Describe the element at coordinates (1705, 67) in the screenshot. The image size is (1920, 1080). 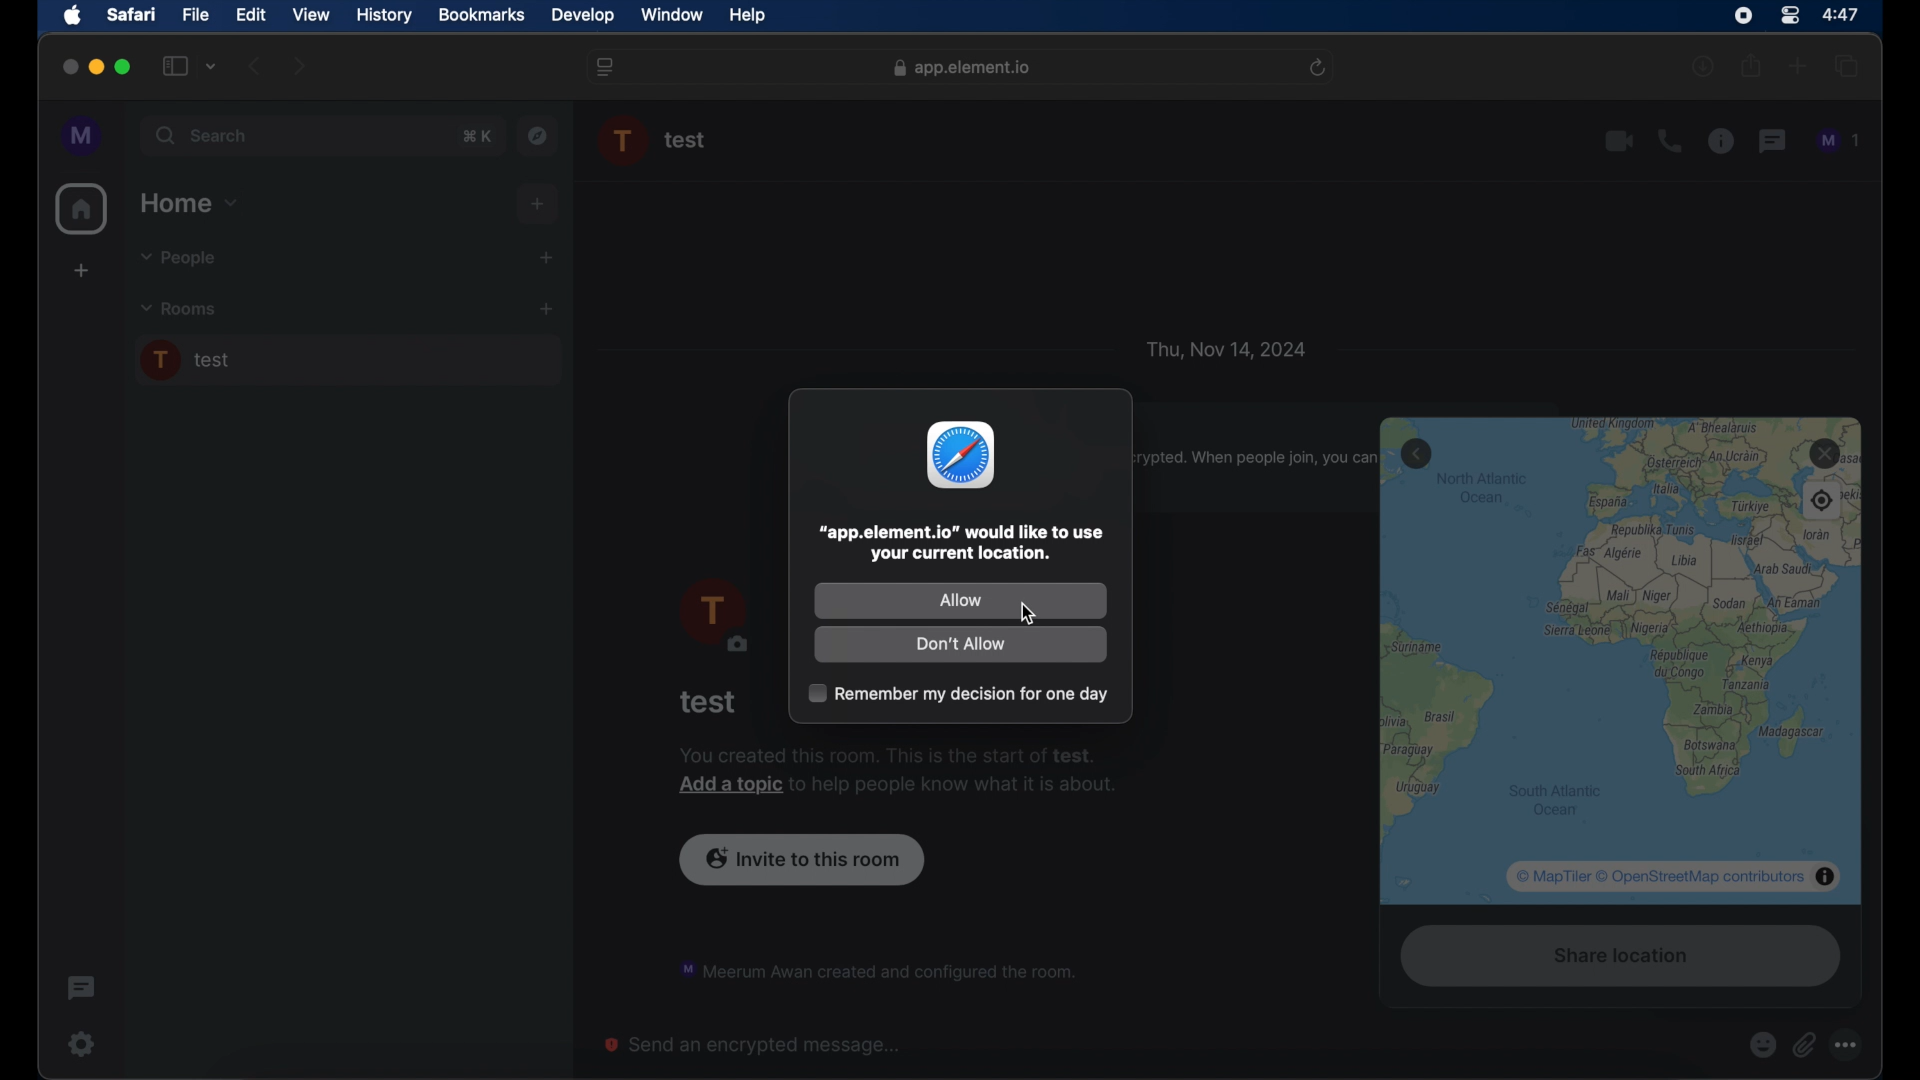
I see `downloads` at that location.